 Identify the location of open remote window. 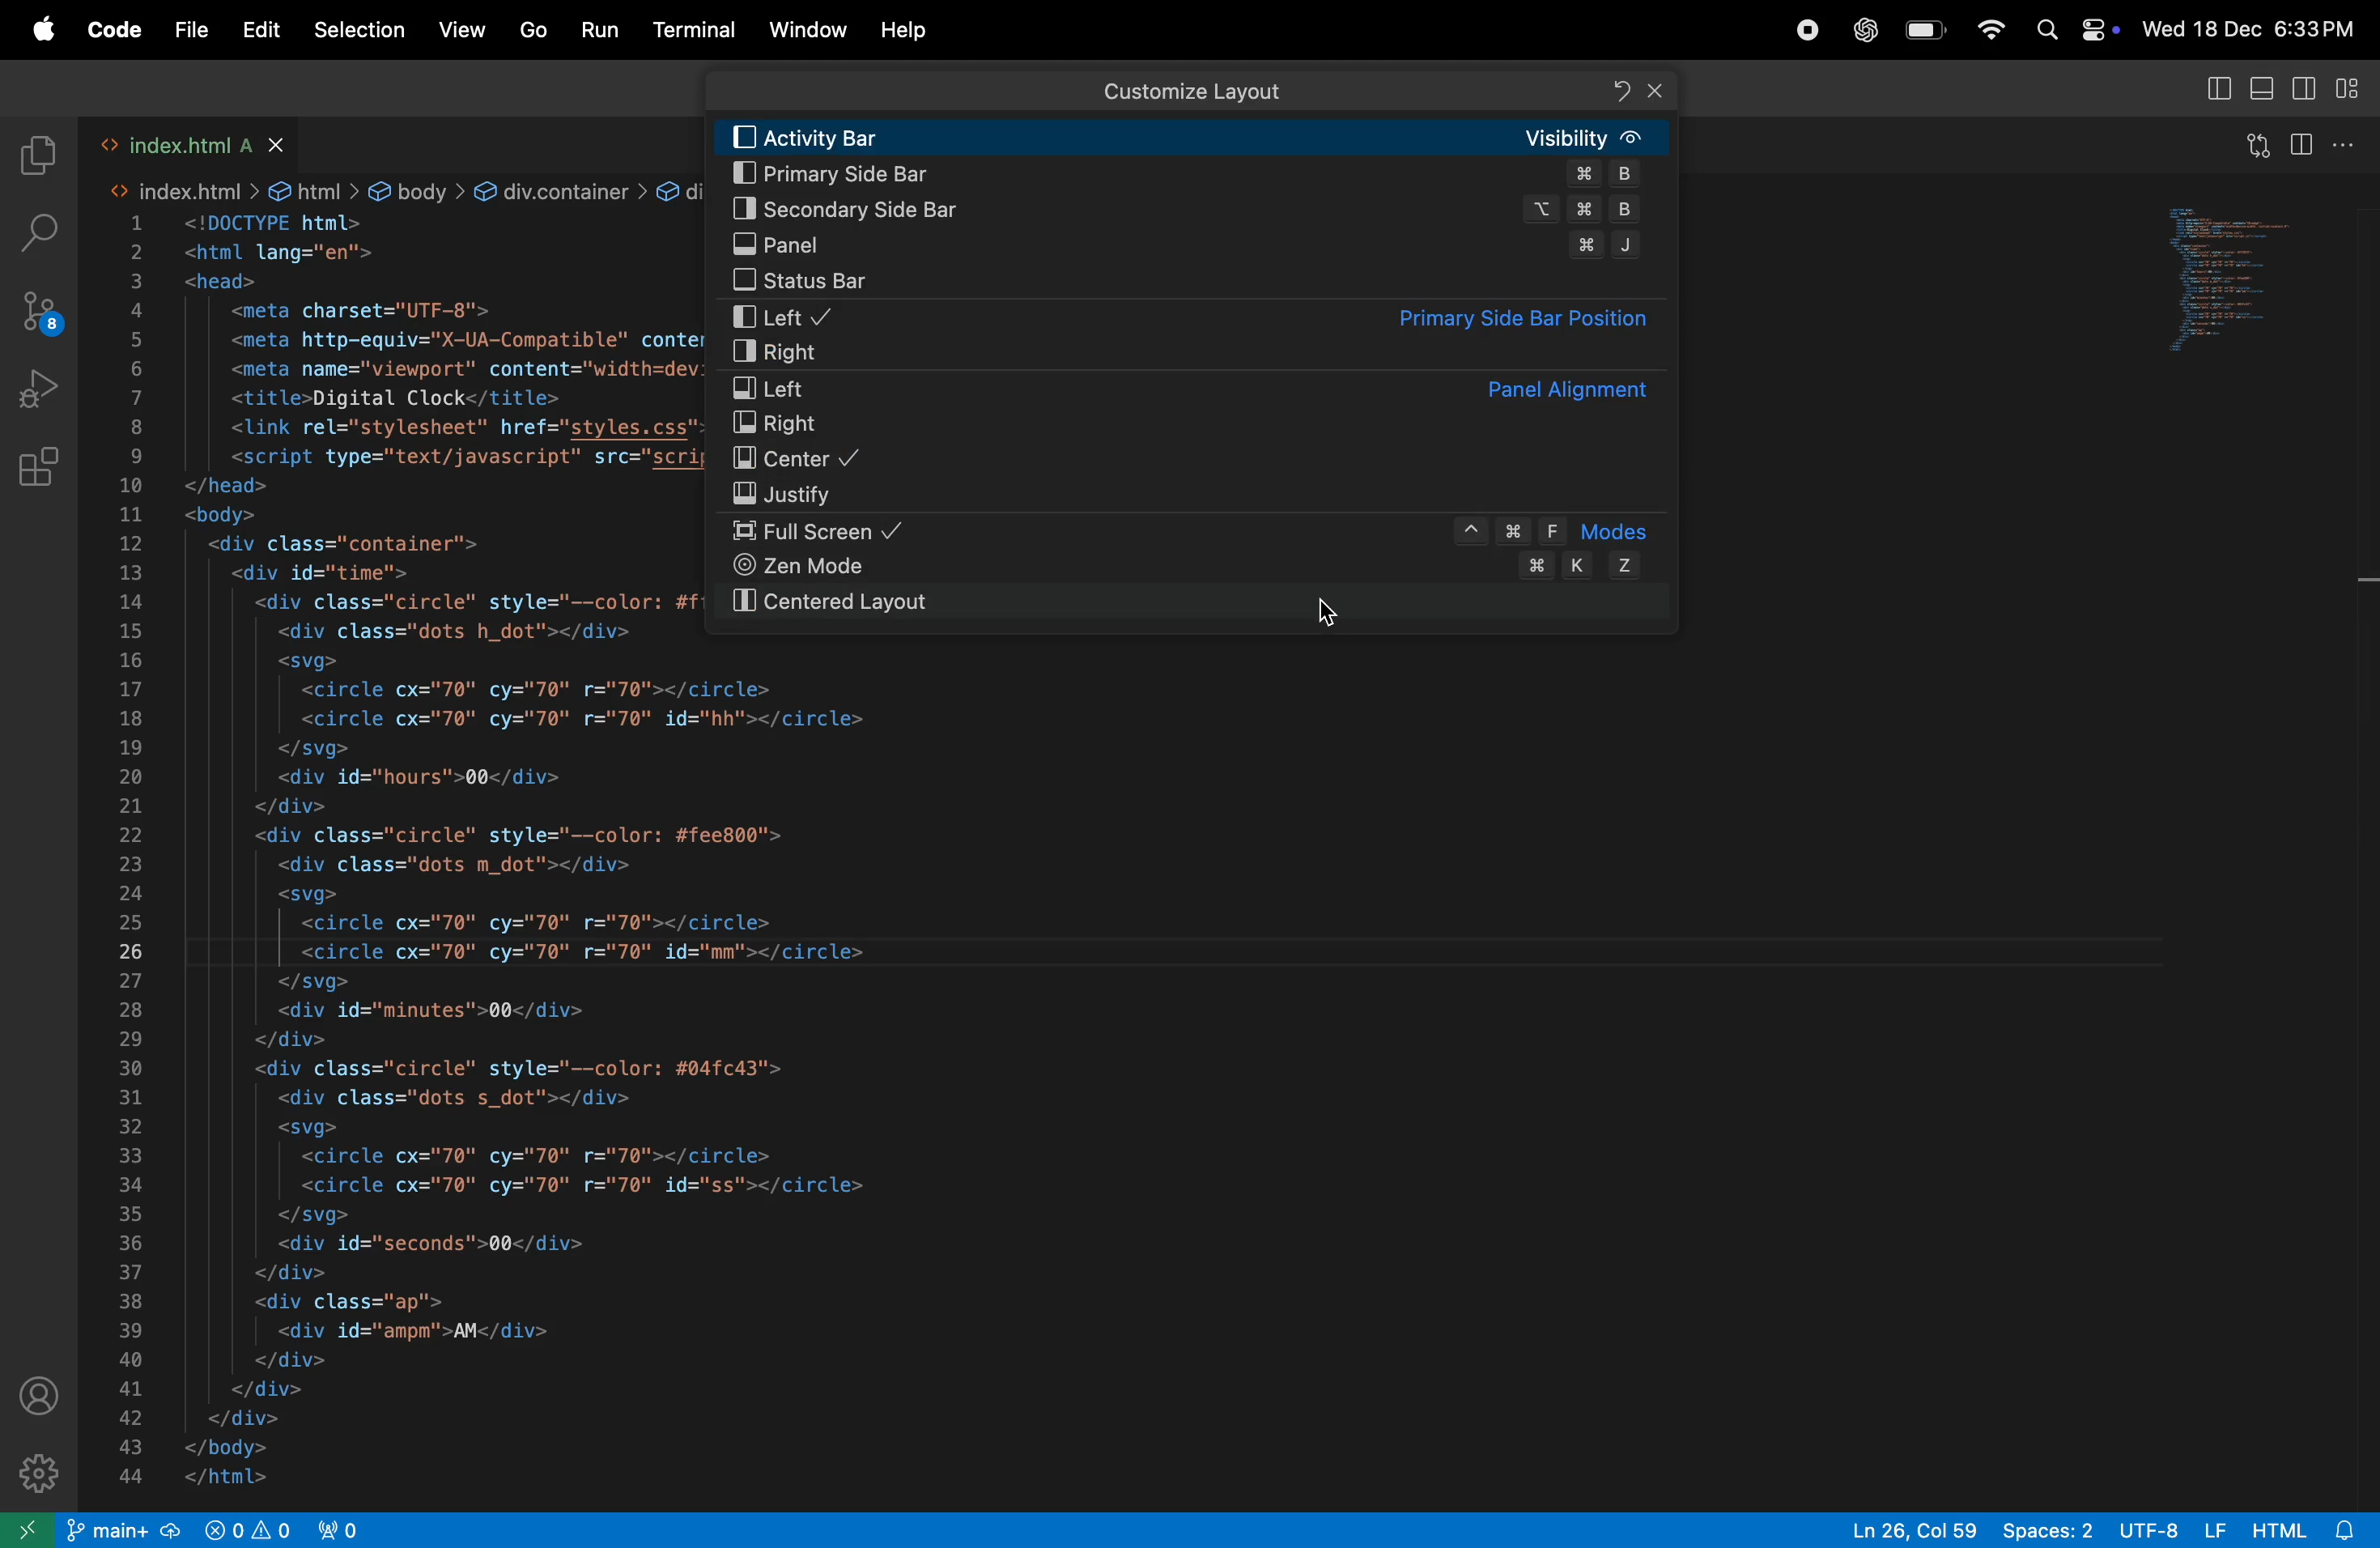
(31, 1529).